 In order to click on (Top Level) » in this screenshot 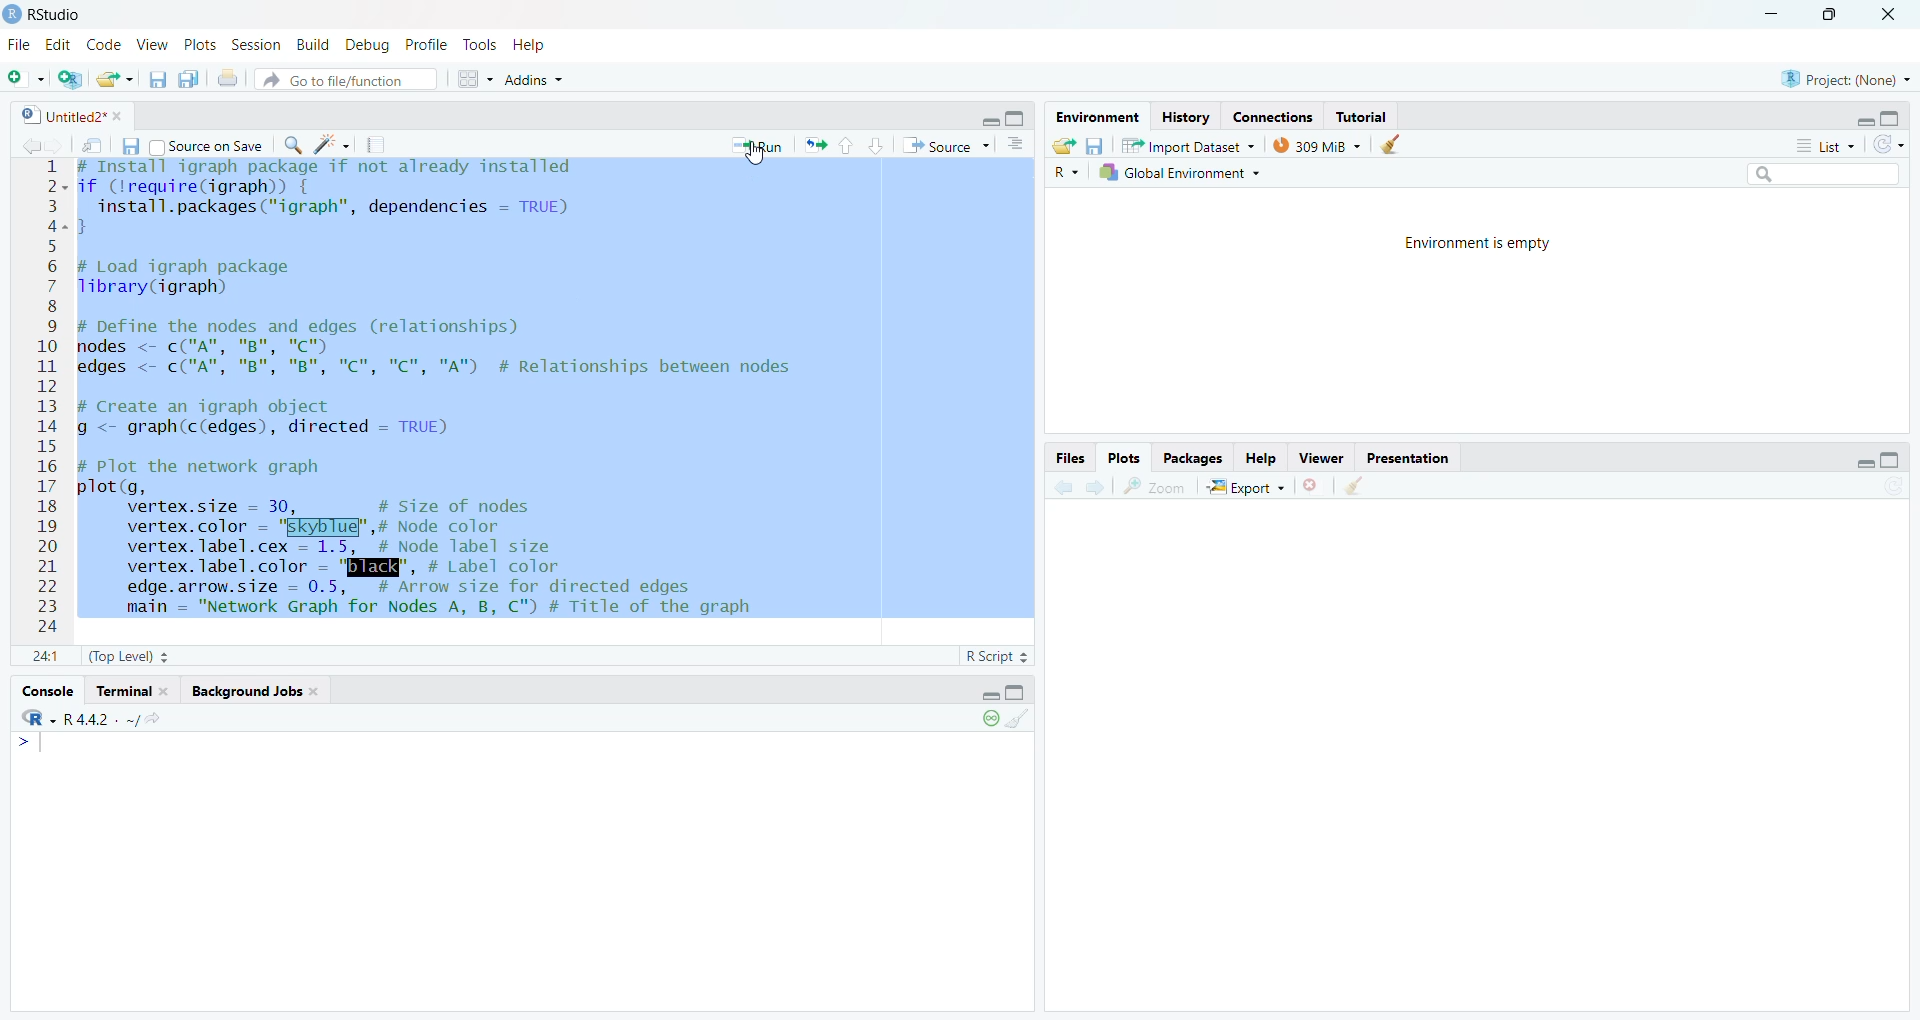, I will do `click(130, 654)`.